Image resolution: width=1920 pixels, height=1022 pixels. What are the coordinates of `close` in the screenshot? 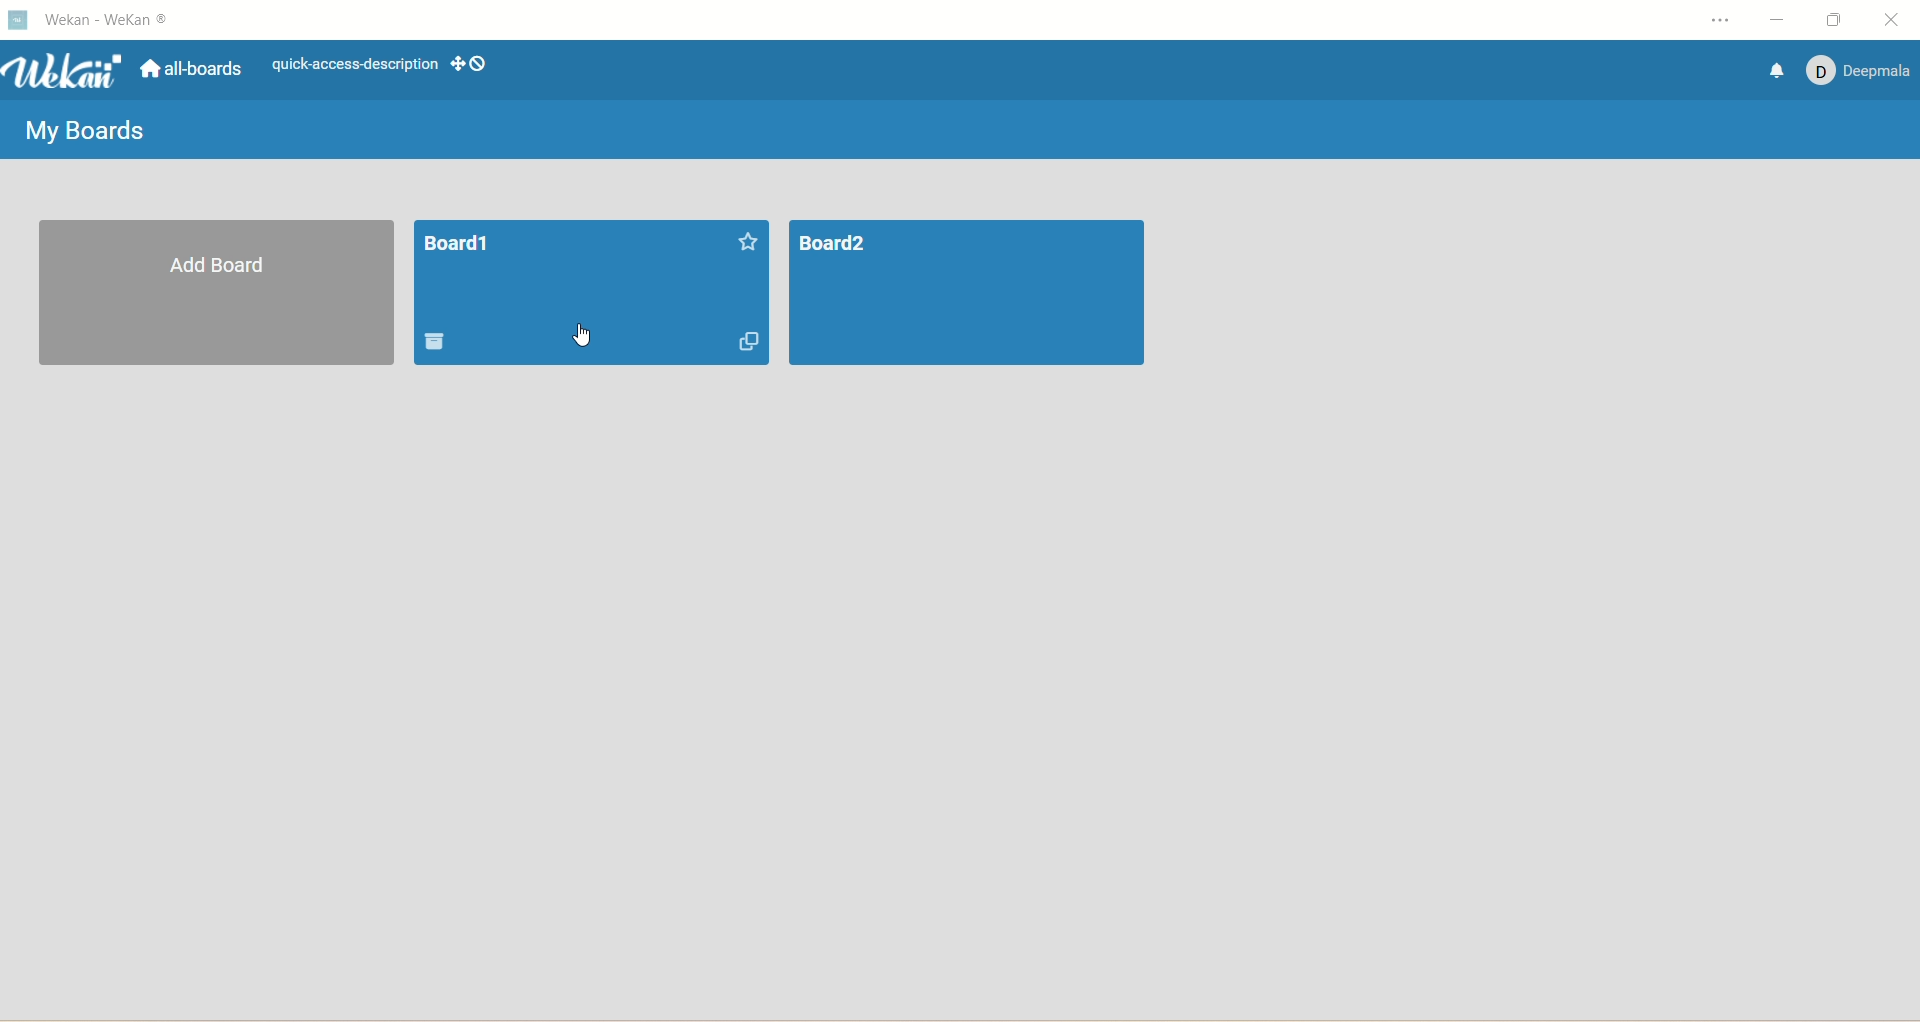 It's located at (1895, 19).